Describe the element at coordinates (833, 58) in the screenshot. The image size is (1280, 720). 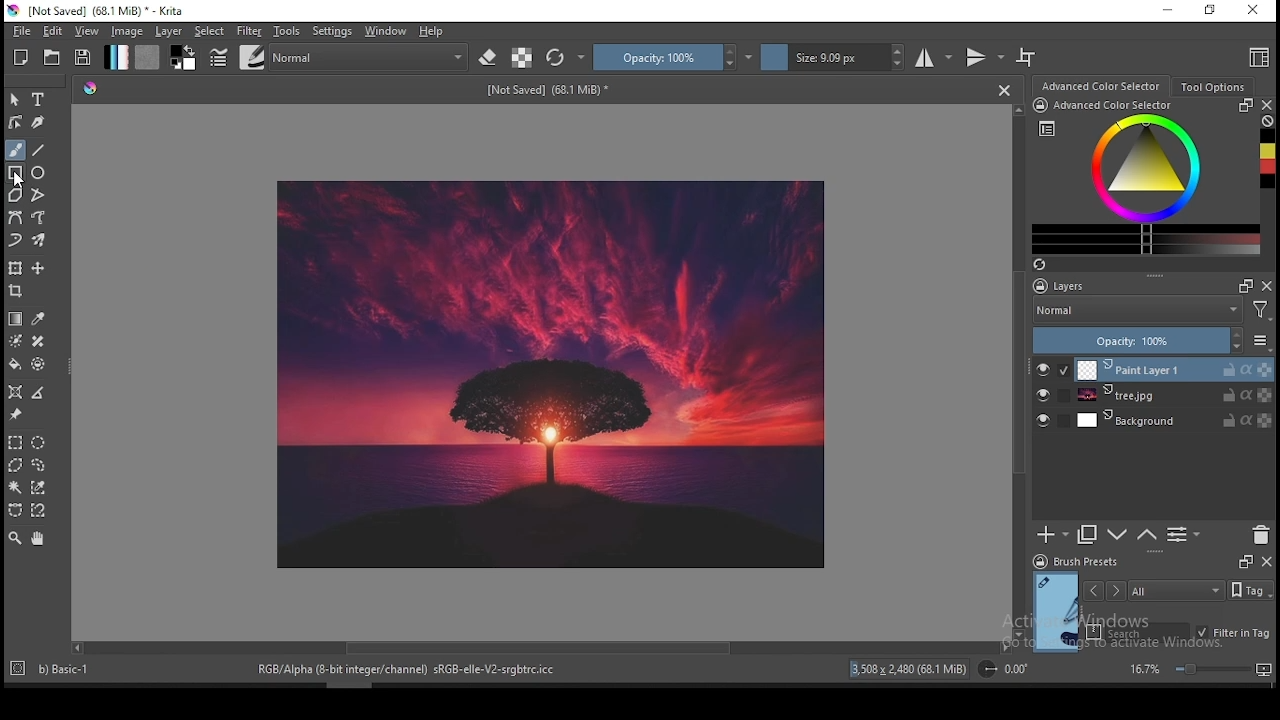
I see `size` at that location.